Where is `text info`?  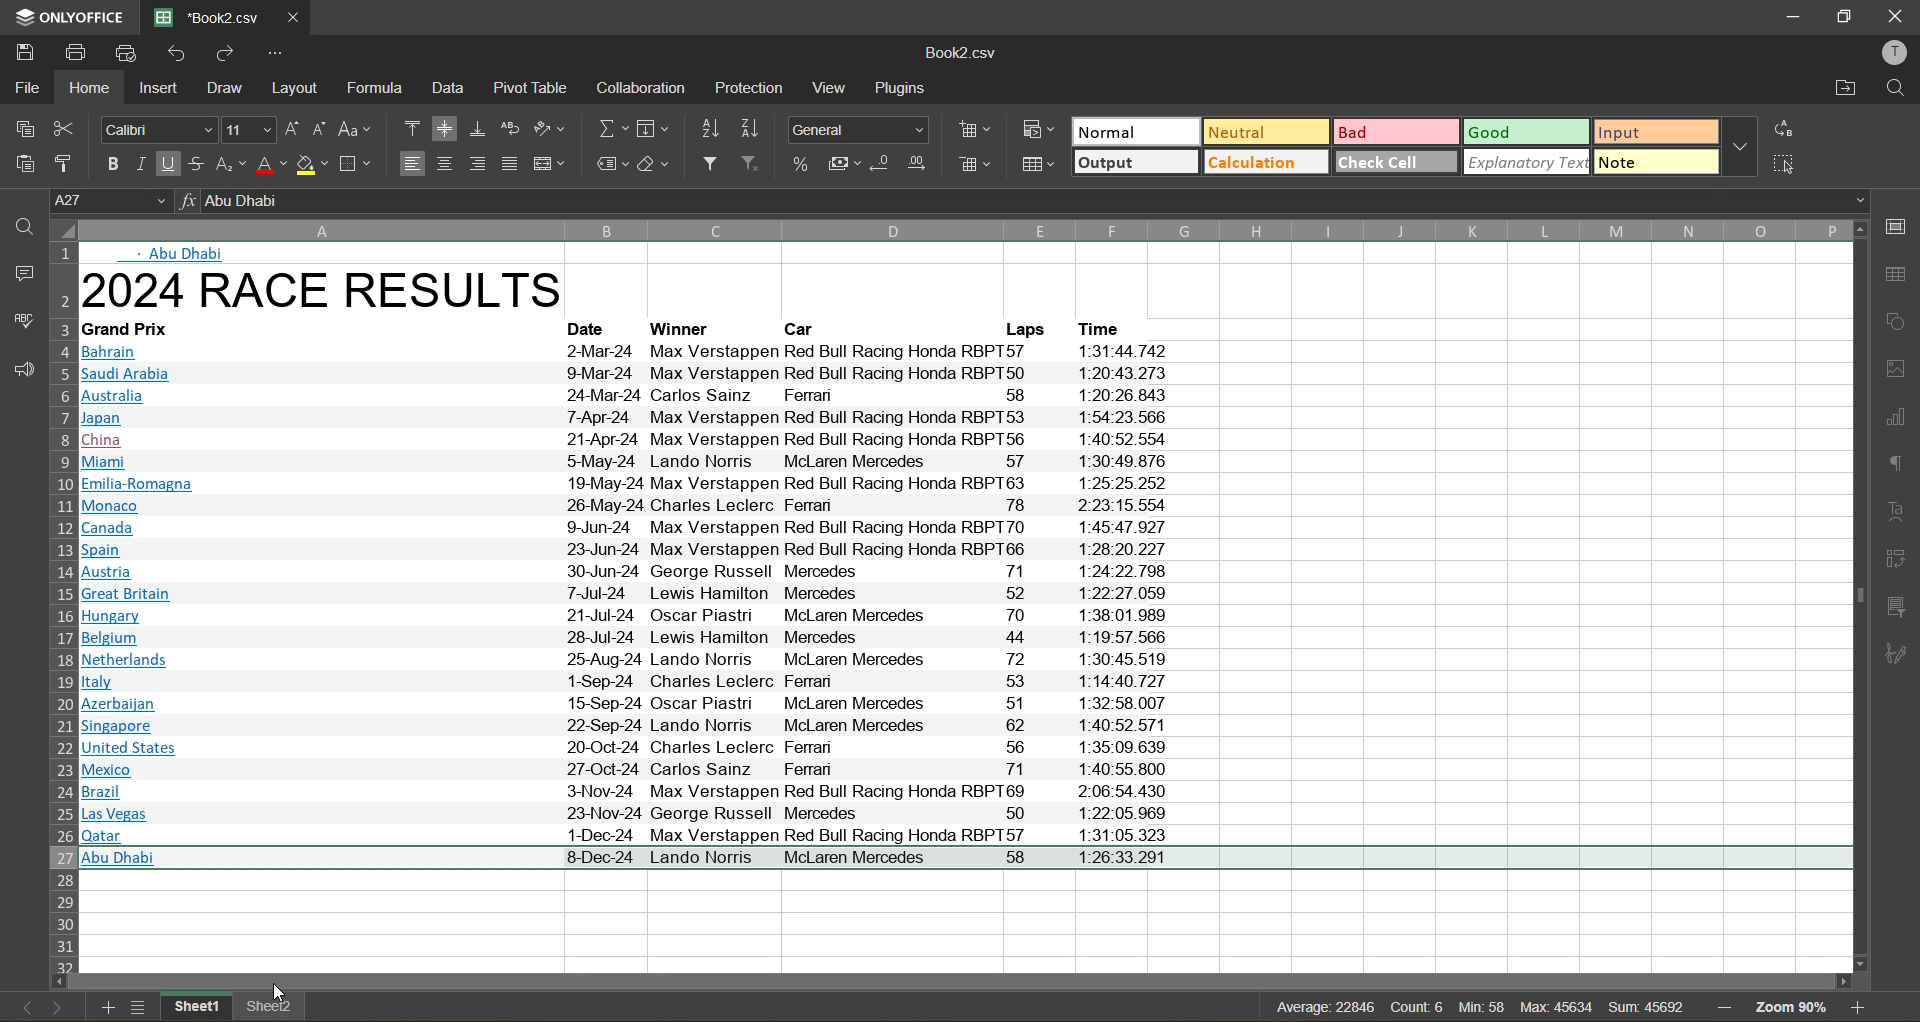 text info is located at coordinates (625, 747).